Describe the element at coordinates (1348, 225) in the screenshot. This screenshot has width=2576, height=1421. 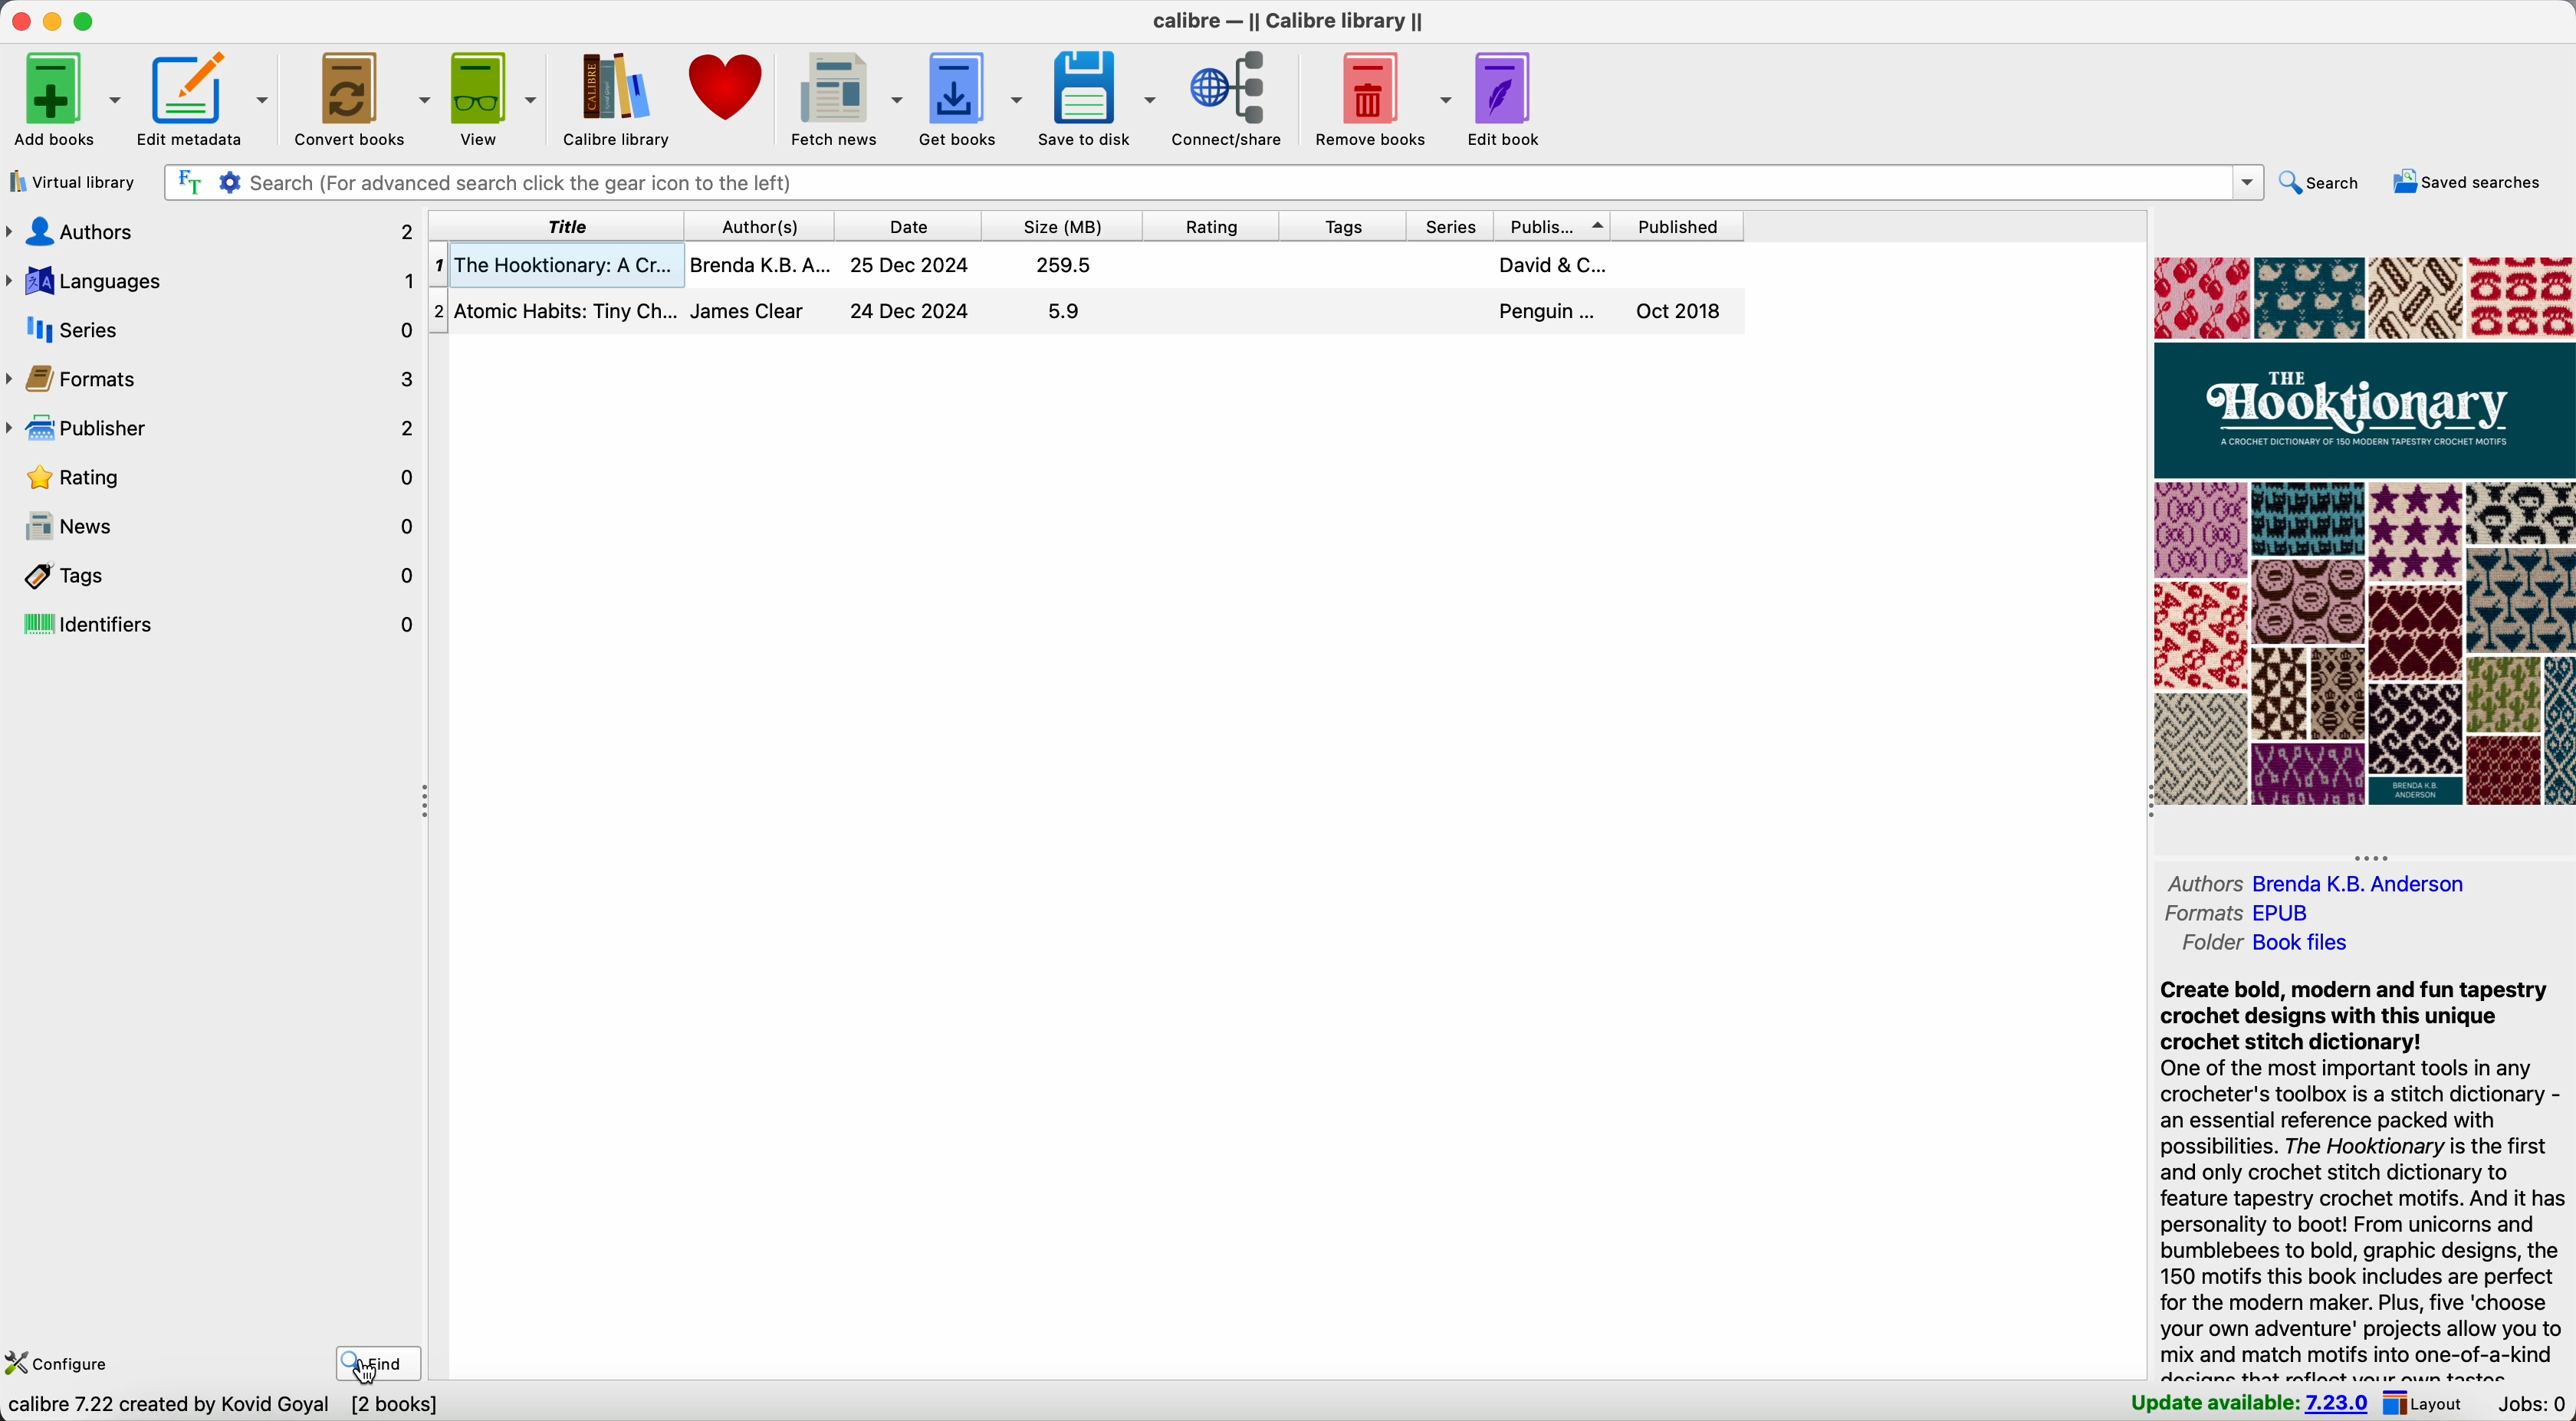
I see `tags` at that location.